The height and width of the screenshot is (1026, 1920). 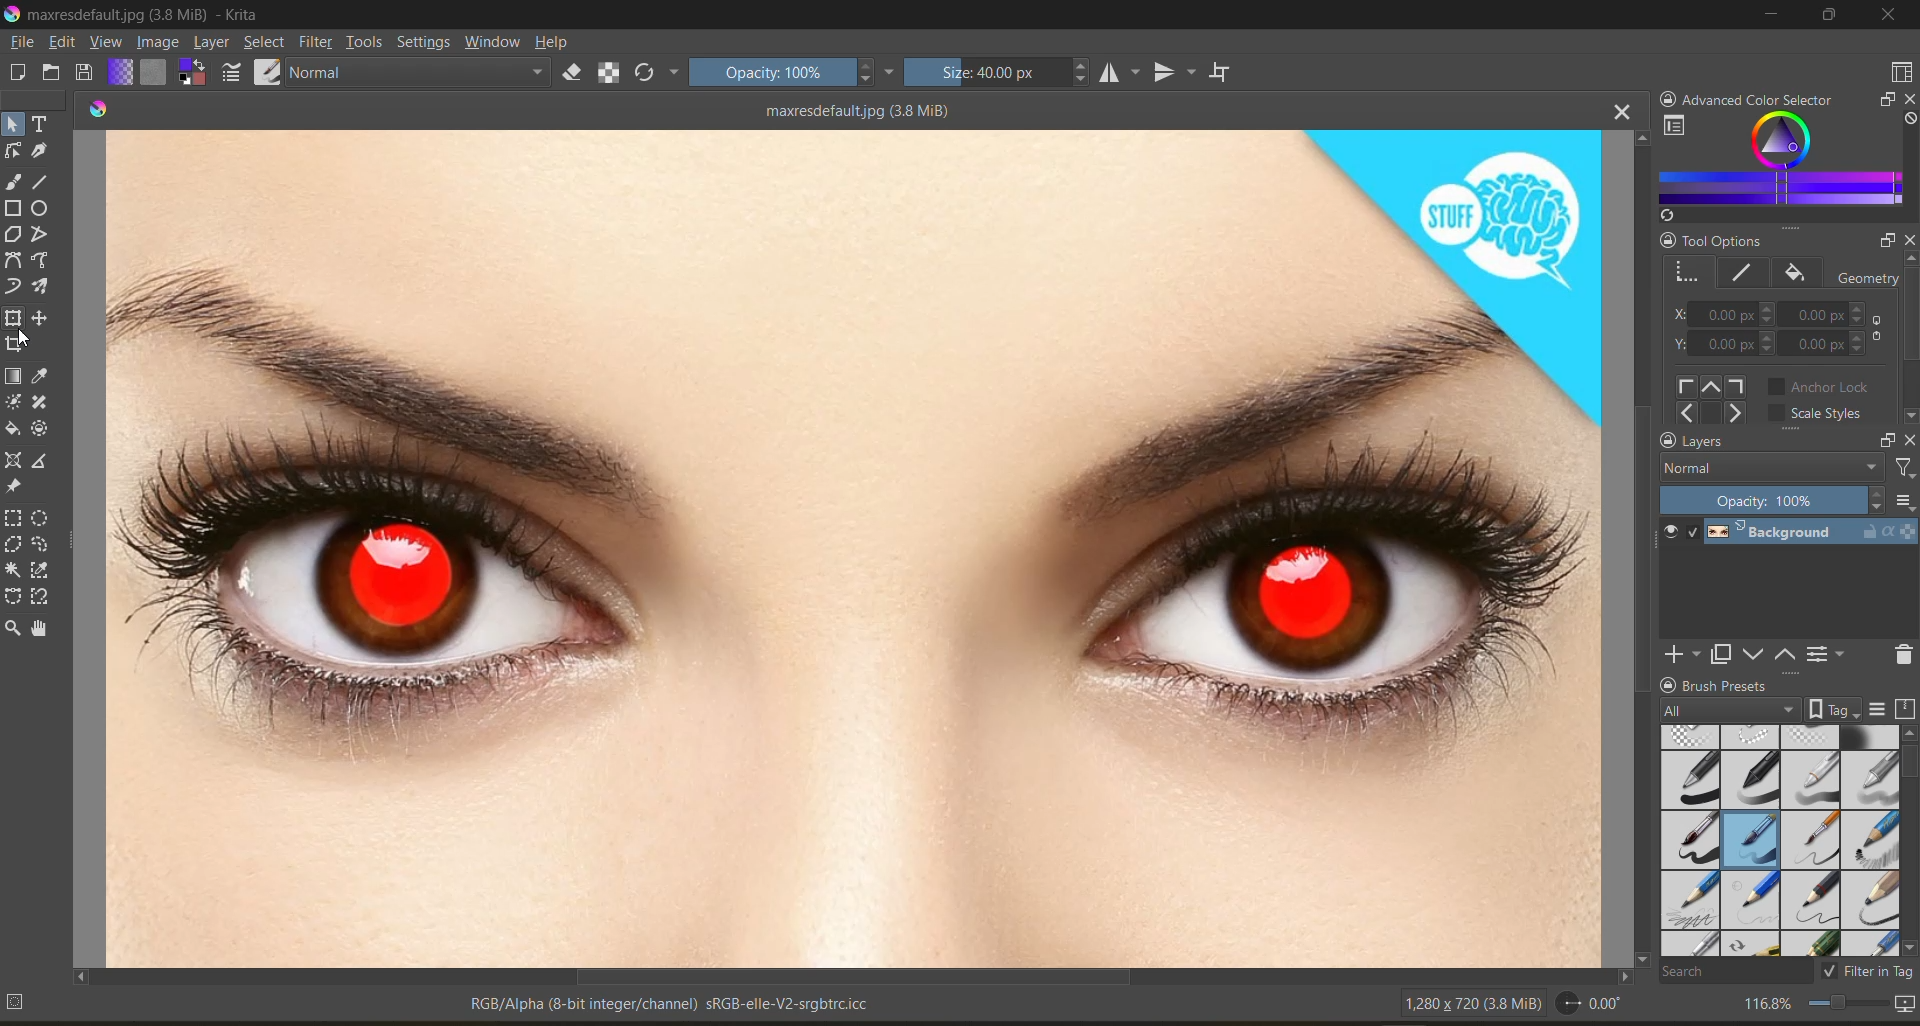 What do you see at coordinates (1828, 386) in the screenshot?
I see `anchor lock` at bounding box center [1828, 386].